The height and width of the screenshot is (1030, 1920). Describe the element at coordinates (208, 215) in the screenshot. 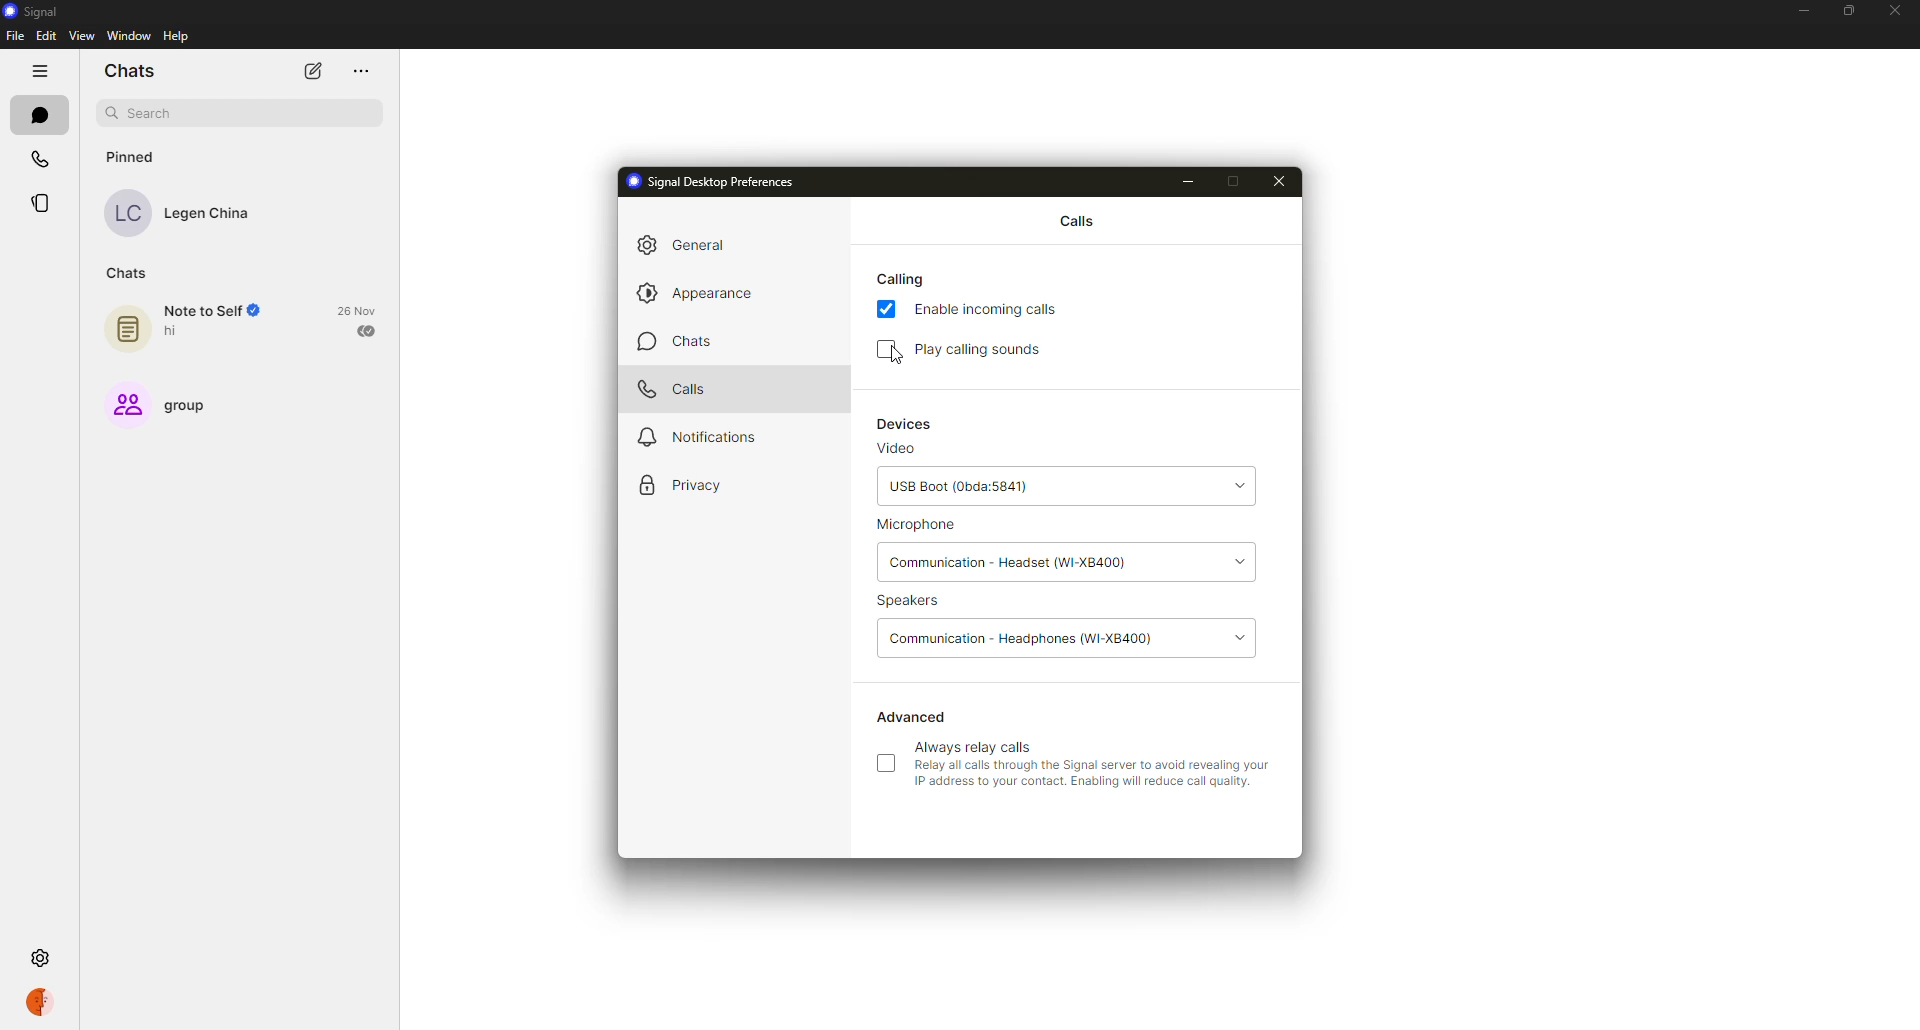

I see `Legen China` at that location.